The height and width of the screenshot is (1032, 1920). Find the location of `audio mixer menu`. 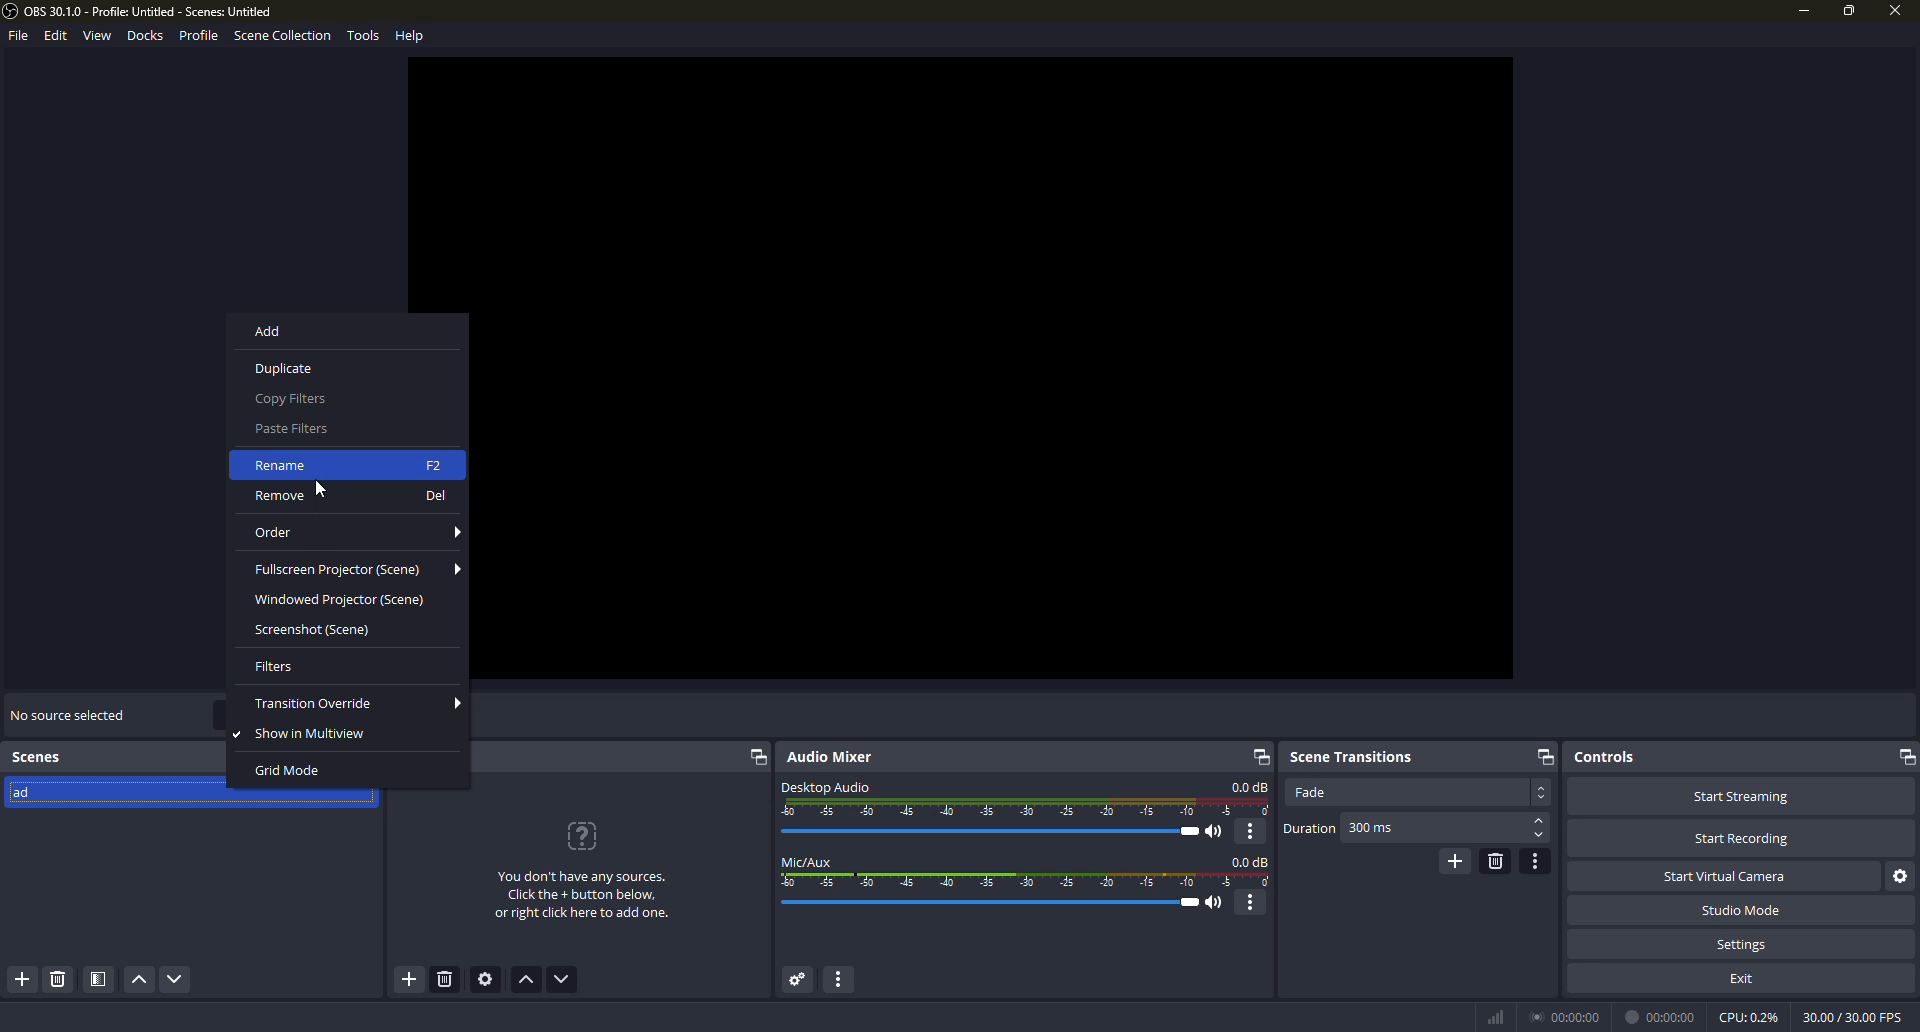

audio mixer menu is located at coordinates (845, 980).